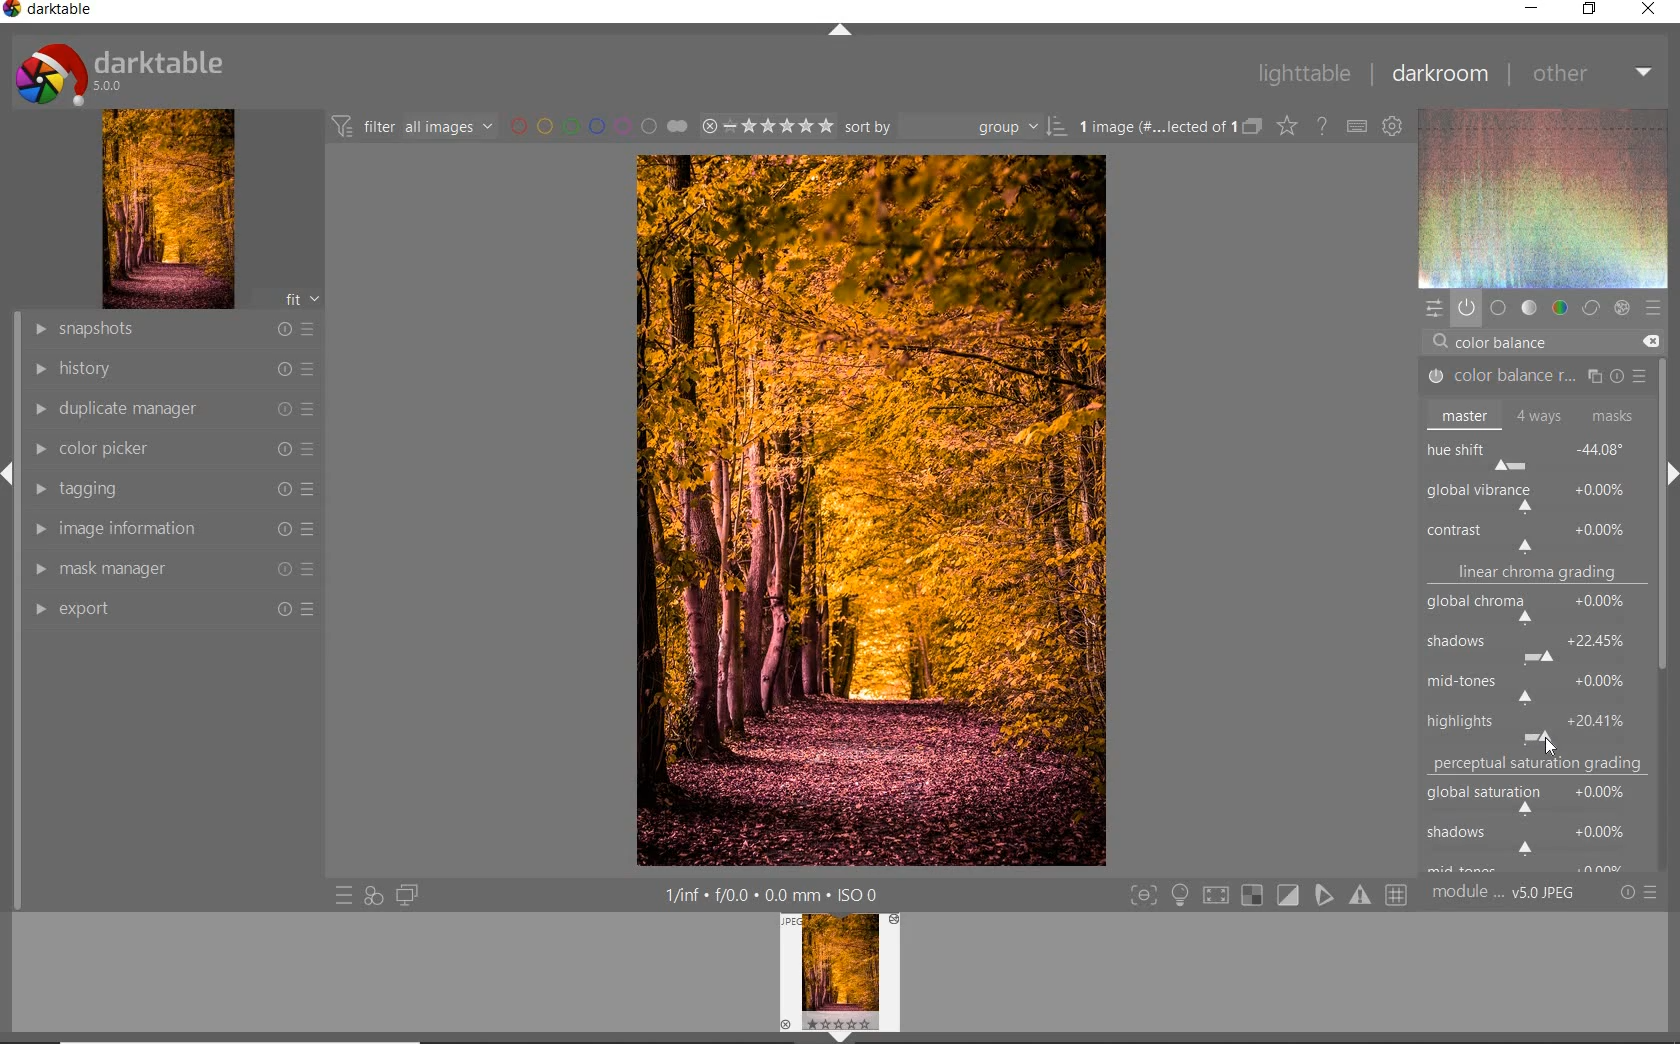 The height and width of the screenshot is (1044, 1680). Describe the element at coordinates (1541, 764) in the screenshot. I see `perceptual saturation grading` at that location.